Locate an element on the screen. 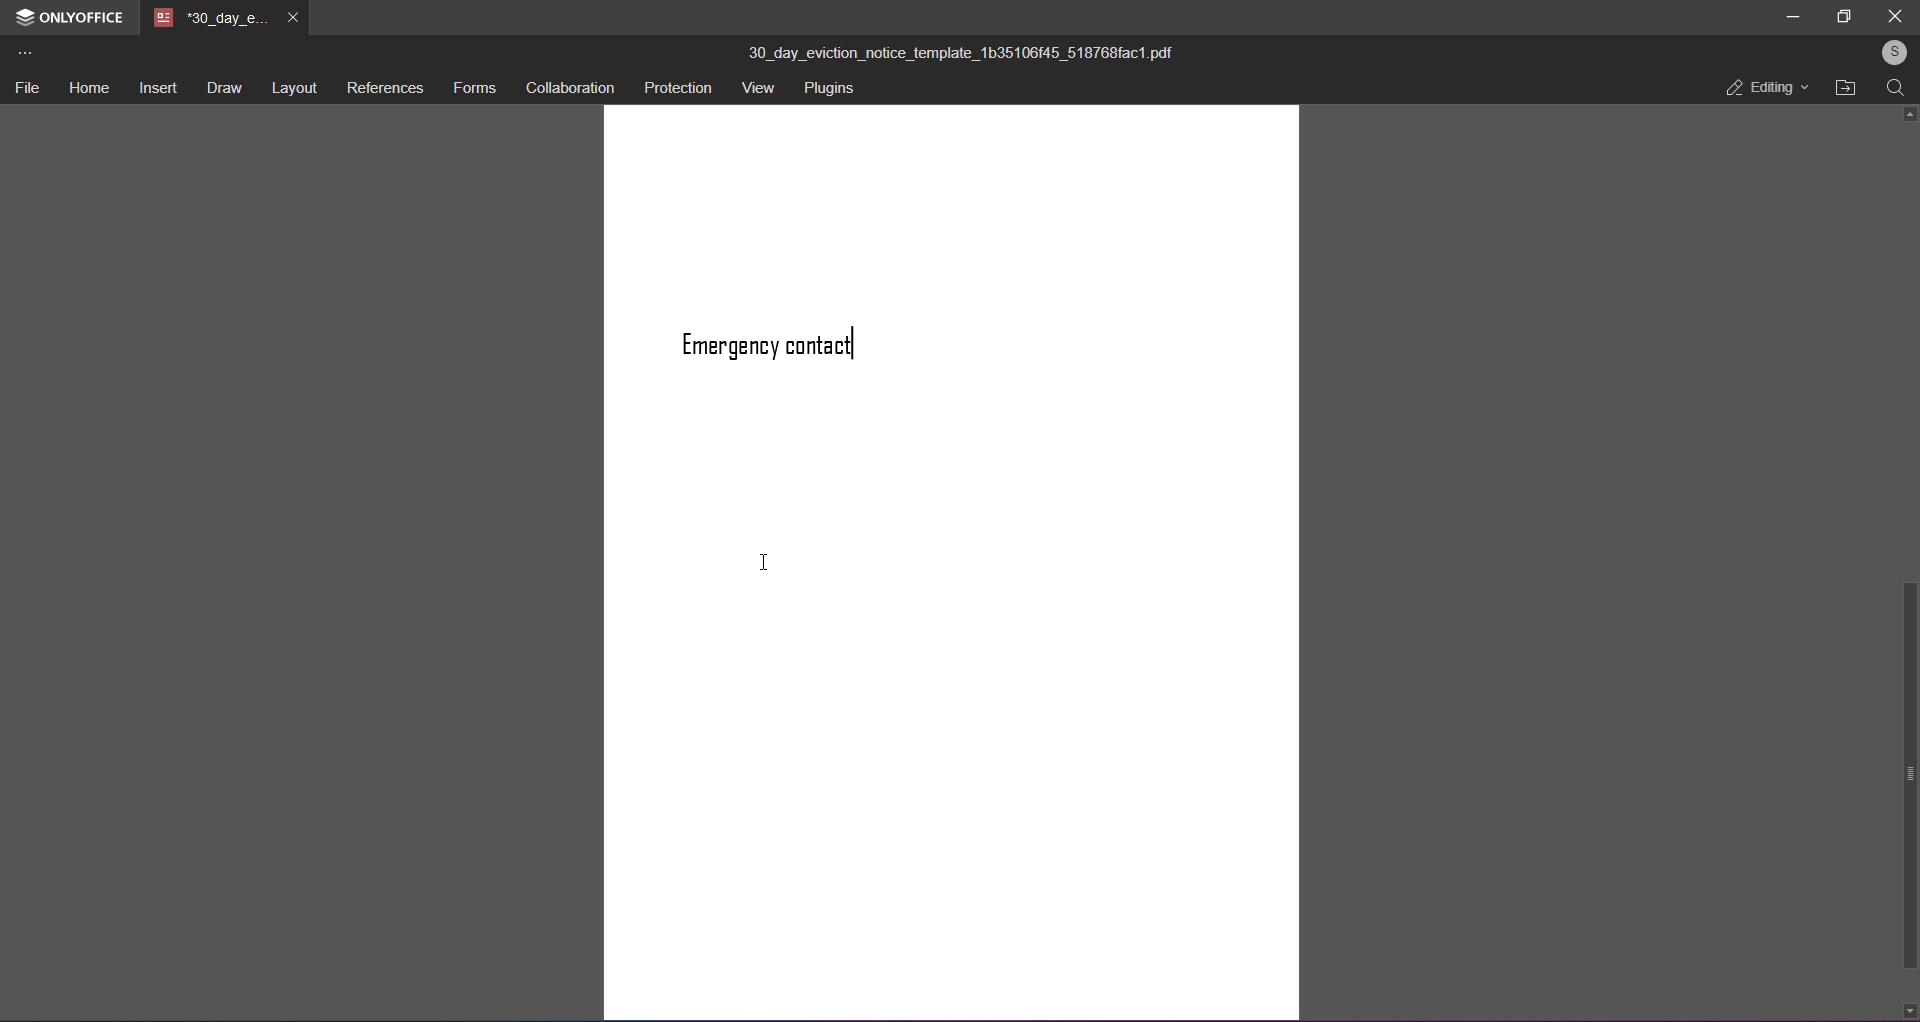  up is located at coordinates (1906, 114).